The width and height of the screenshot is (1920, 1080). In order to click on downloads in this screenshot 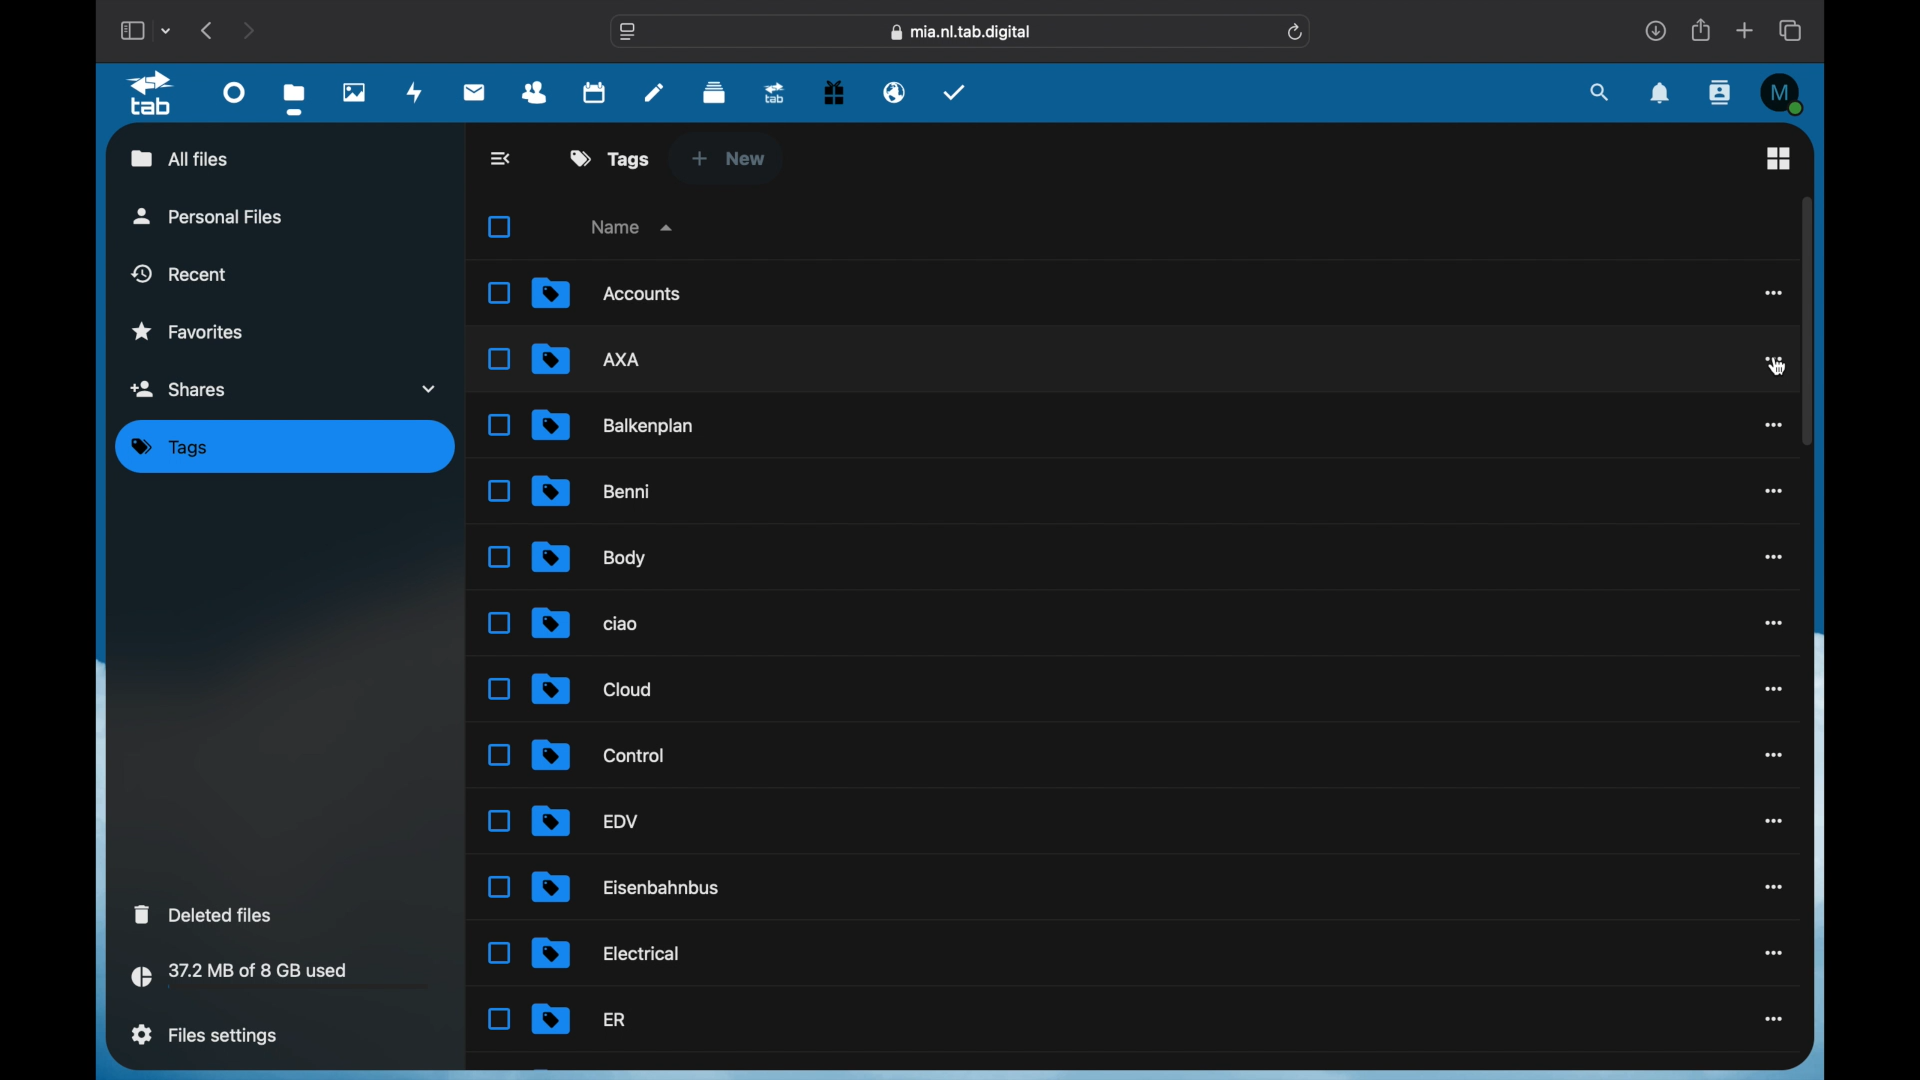, I will do `click(1656, 30)`.